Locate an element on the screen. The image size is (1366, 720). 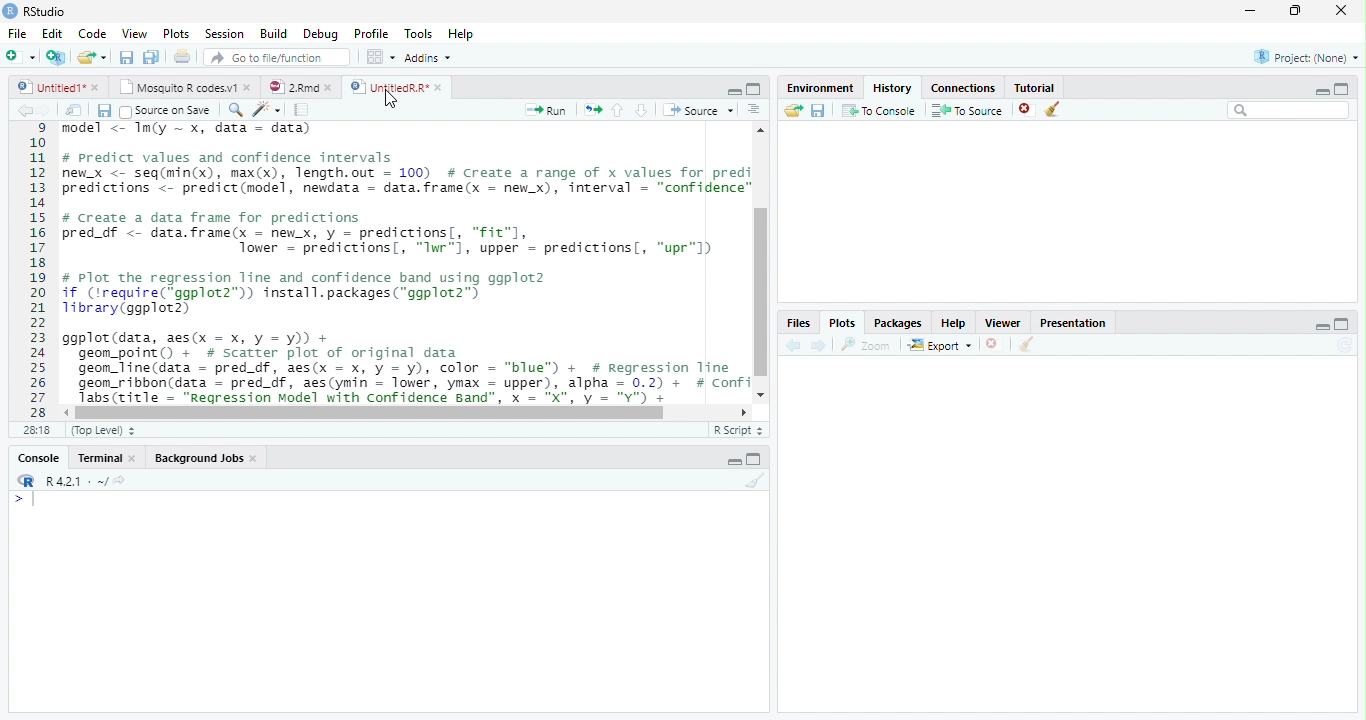
Plots is located at coordinates (844, 322).